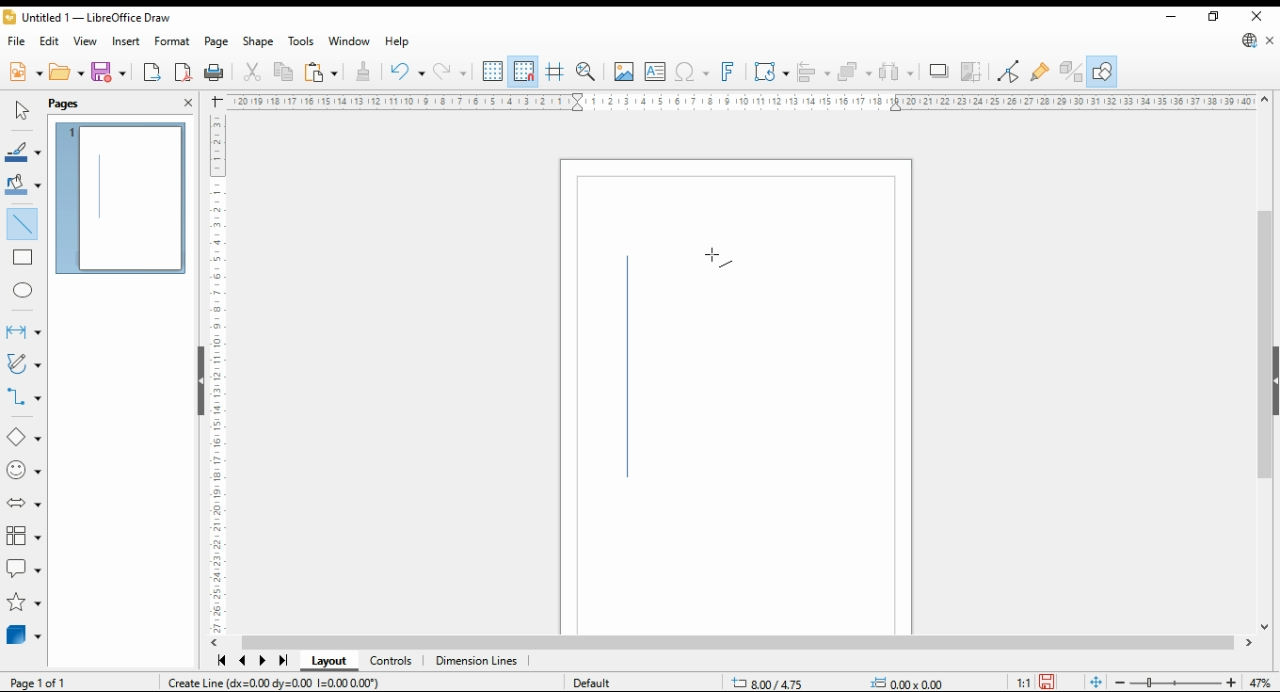 This screenshot has width=1280, height=692. What do you see at coordinates (282, 661) in the screenshot?
I see `last page` at bounding box center [282, 661].